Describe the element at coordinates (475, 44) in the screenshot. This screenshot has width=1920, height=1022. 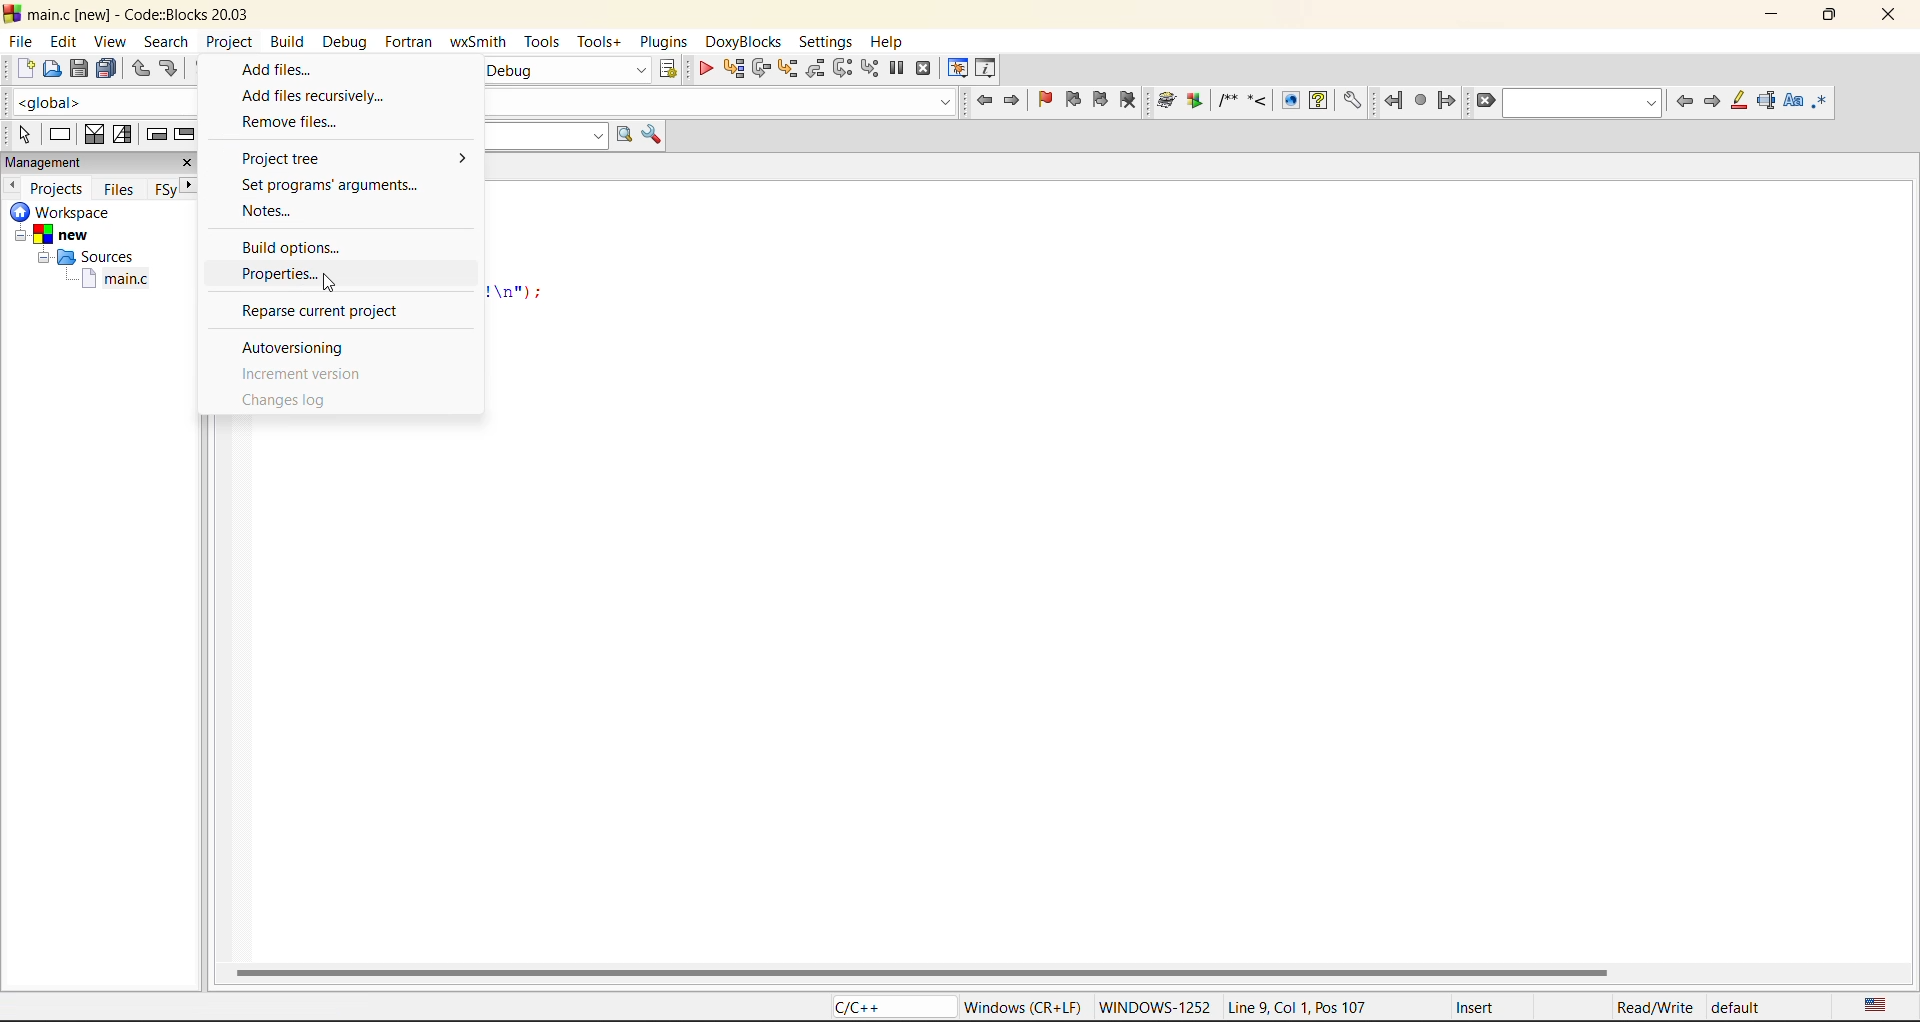
I see `wxsmith` at that location.